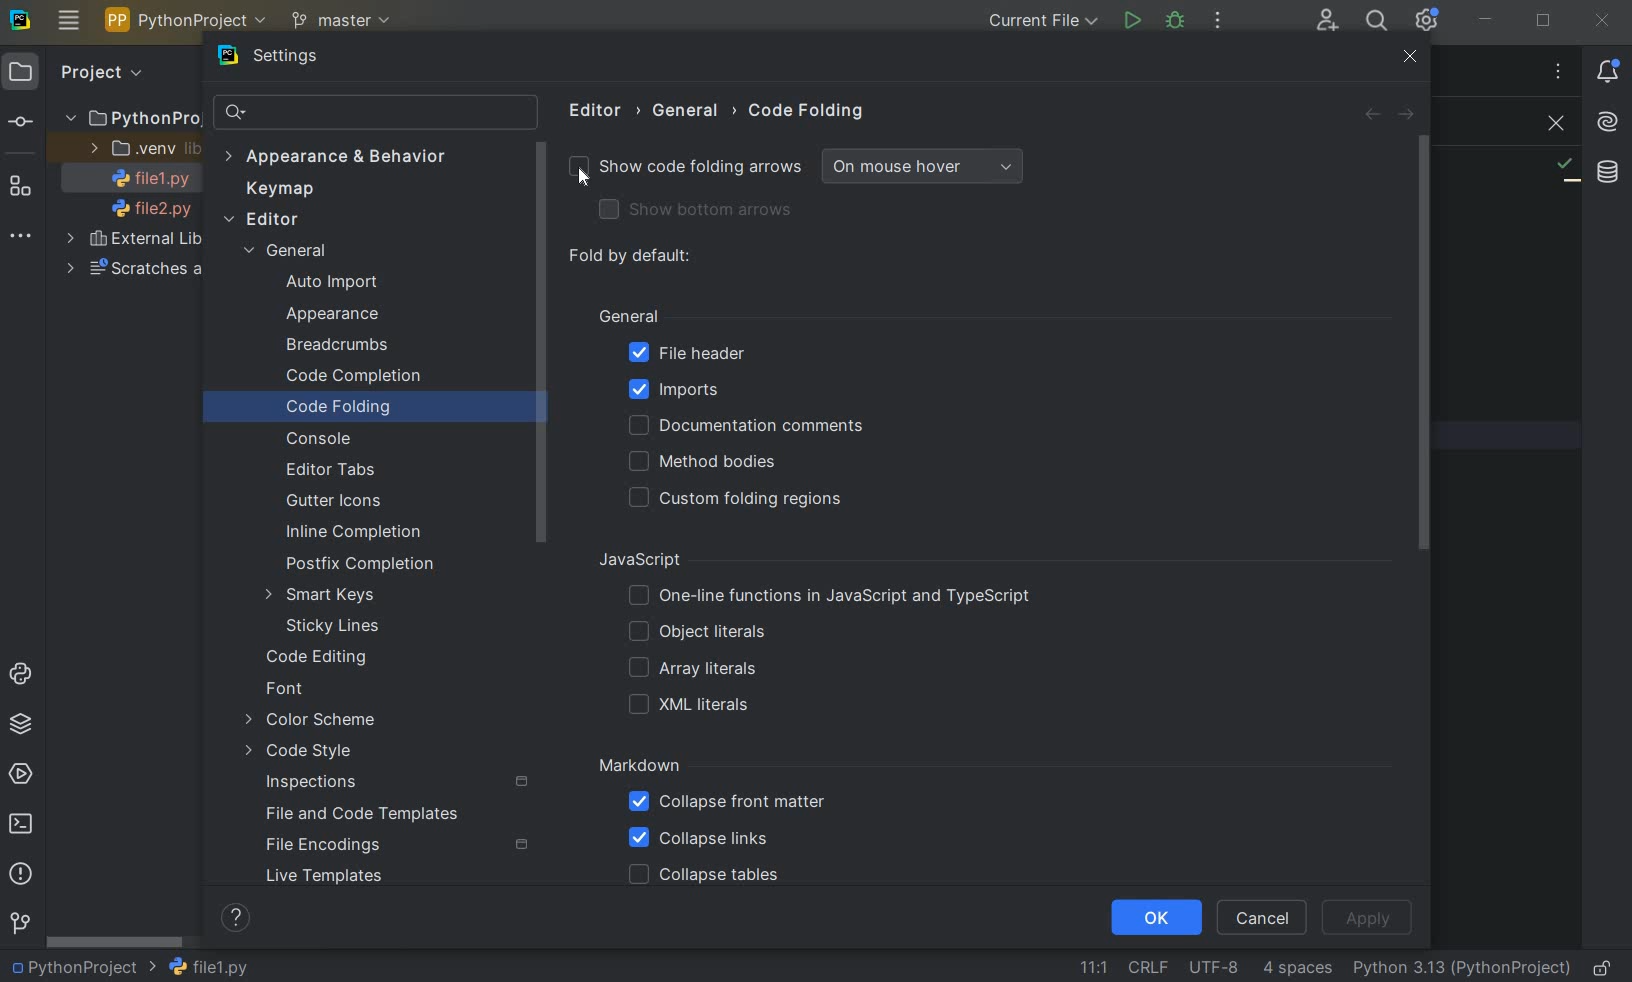 Image resolution: width=1632 pixels, height=982 pixels. Describe the element at coordinates (321, 658) in the screenshot. I see `CODE EDITING` at that location.